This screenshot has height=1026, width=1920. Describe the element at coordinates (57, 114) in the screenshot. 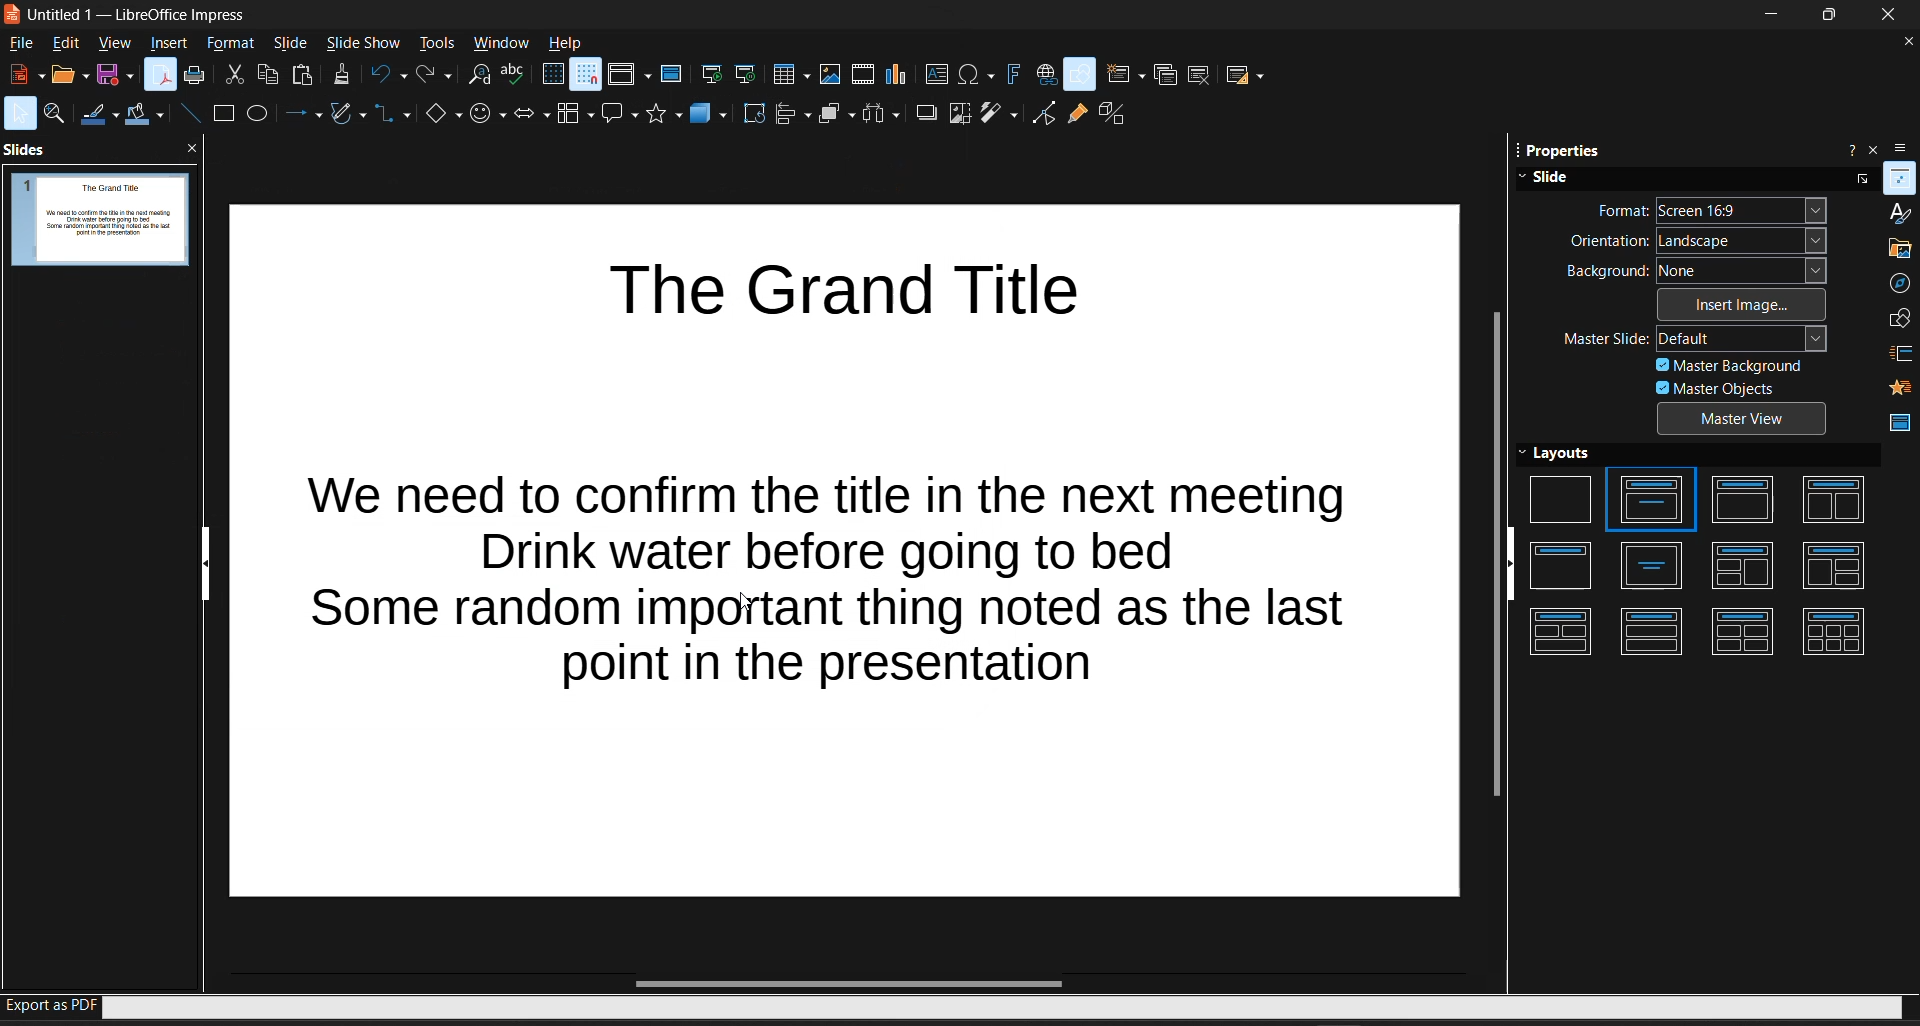

I see `zoom and pan` at that location.